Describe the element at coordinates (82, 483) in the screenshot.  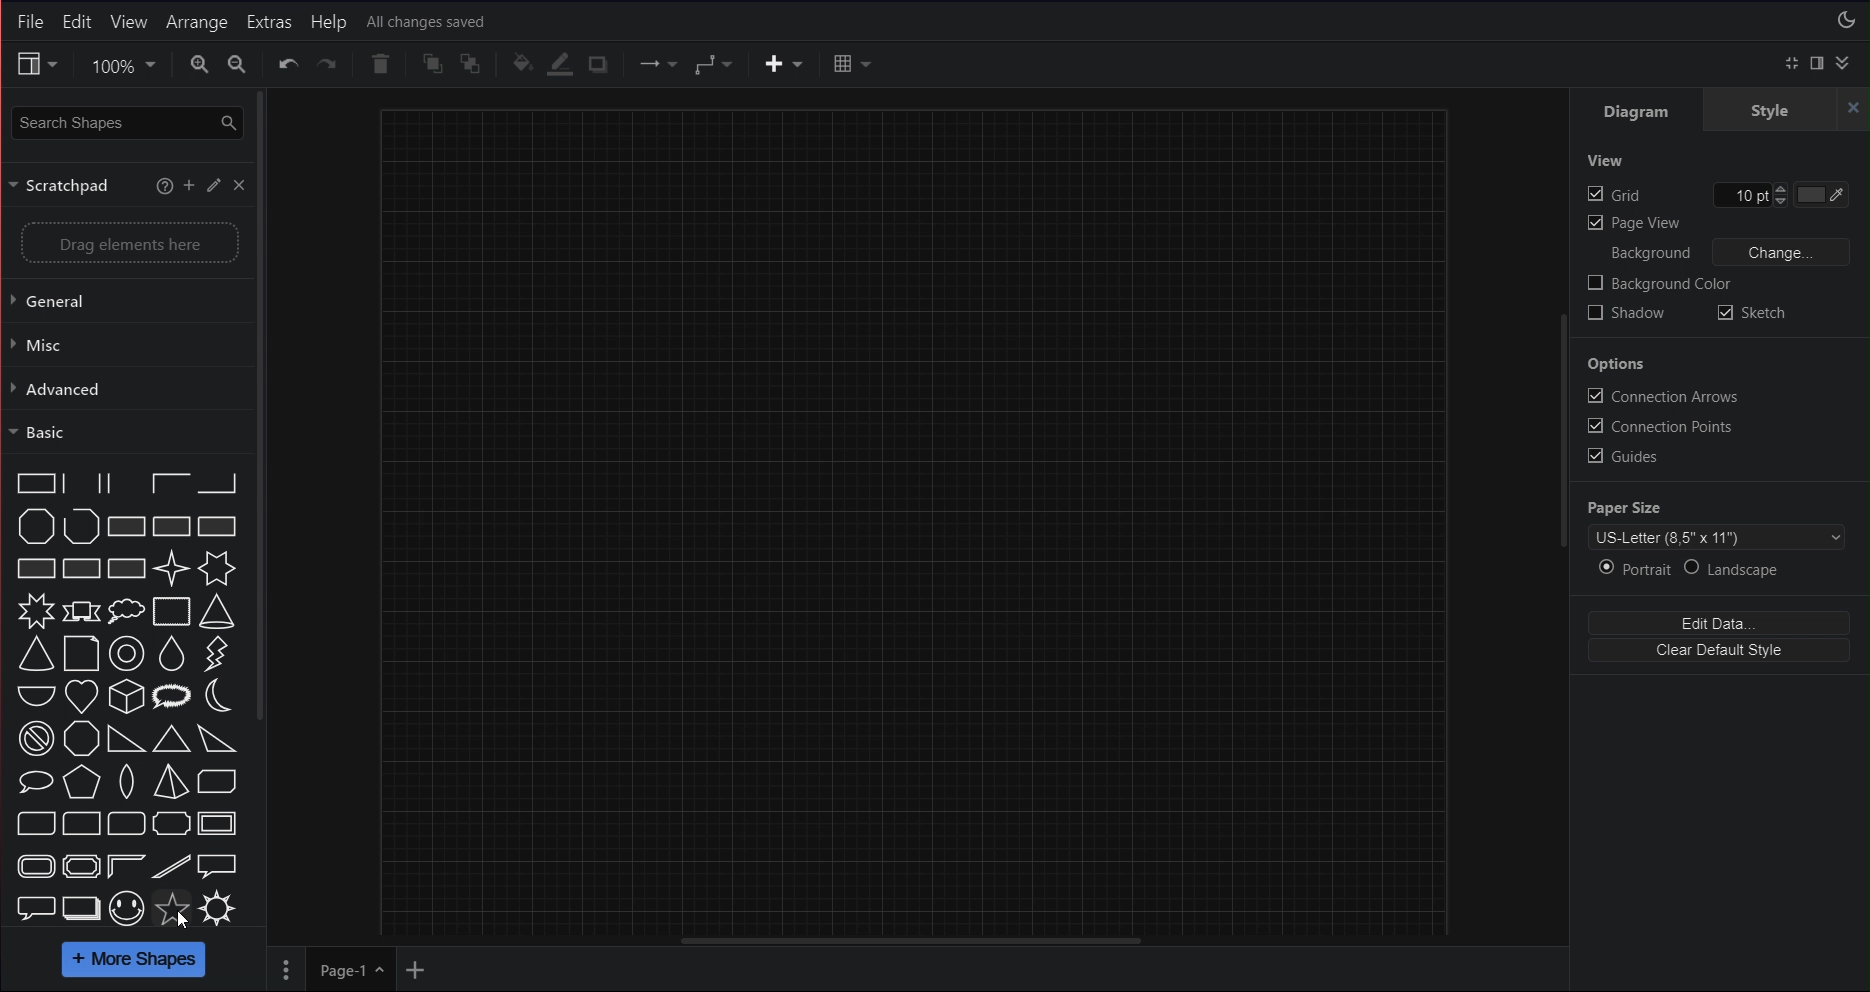
I see `partial rectangle` at that location.